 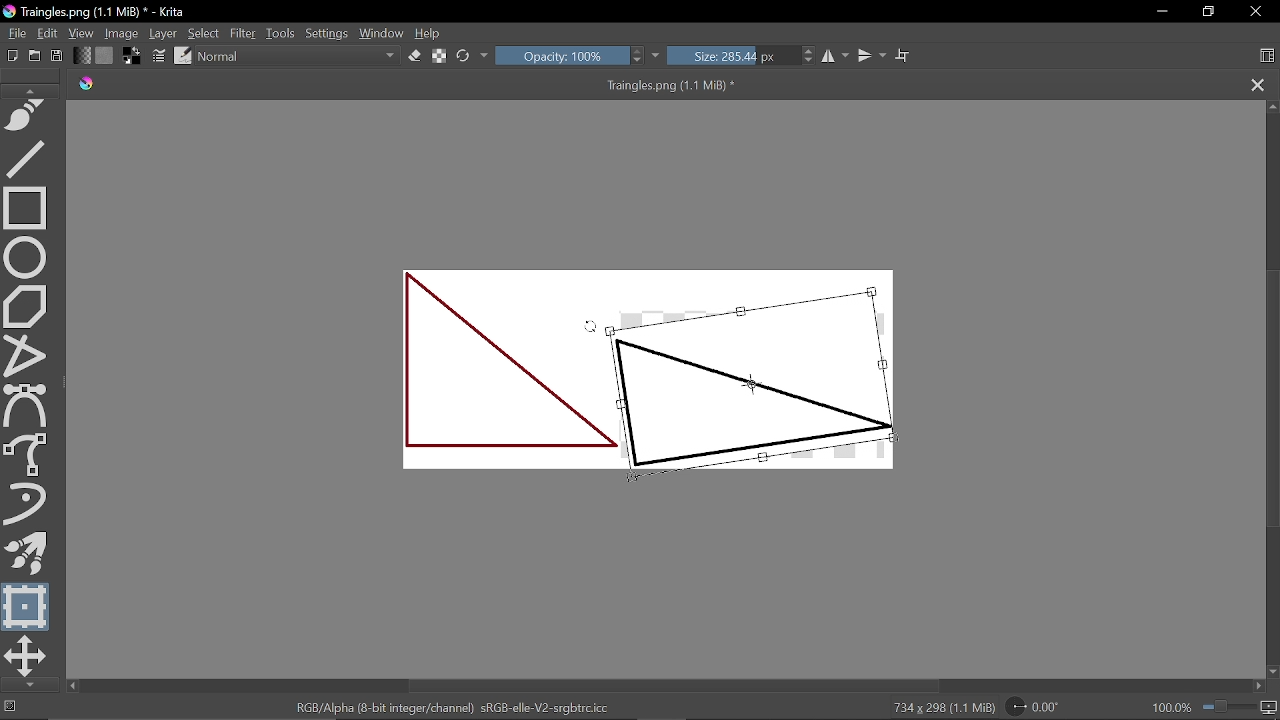 I want to click on Edit, so click(x=48, y=34).